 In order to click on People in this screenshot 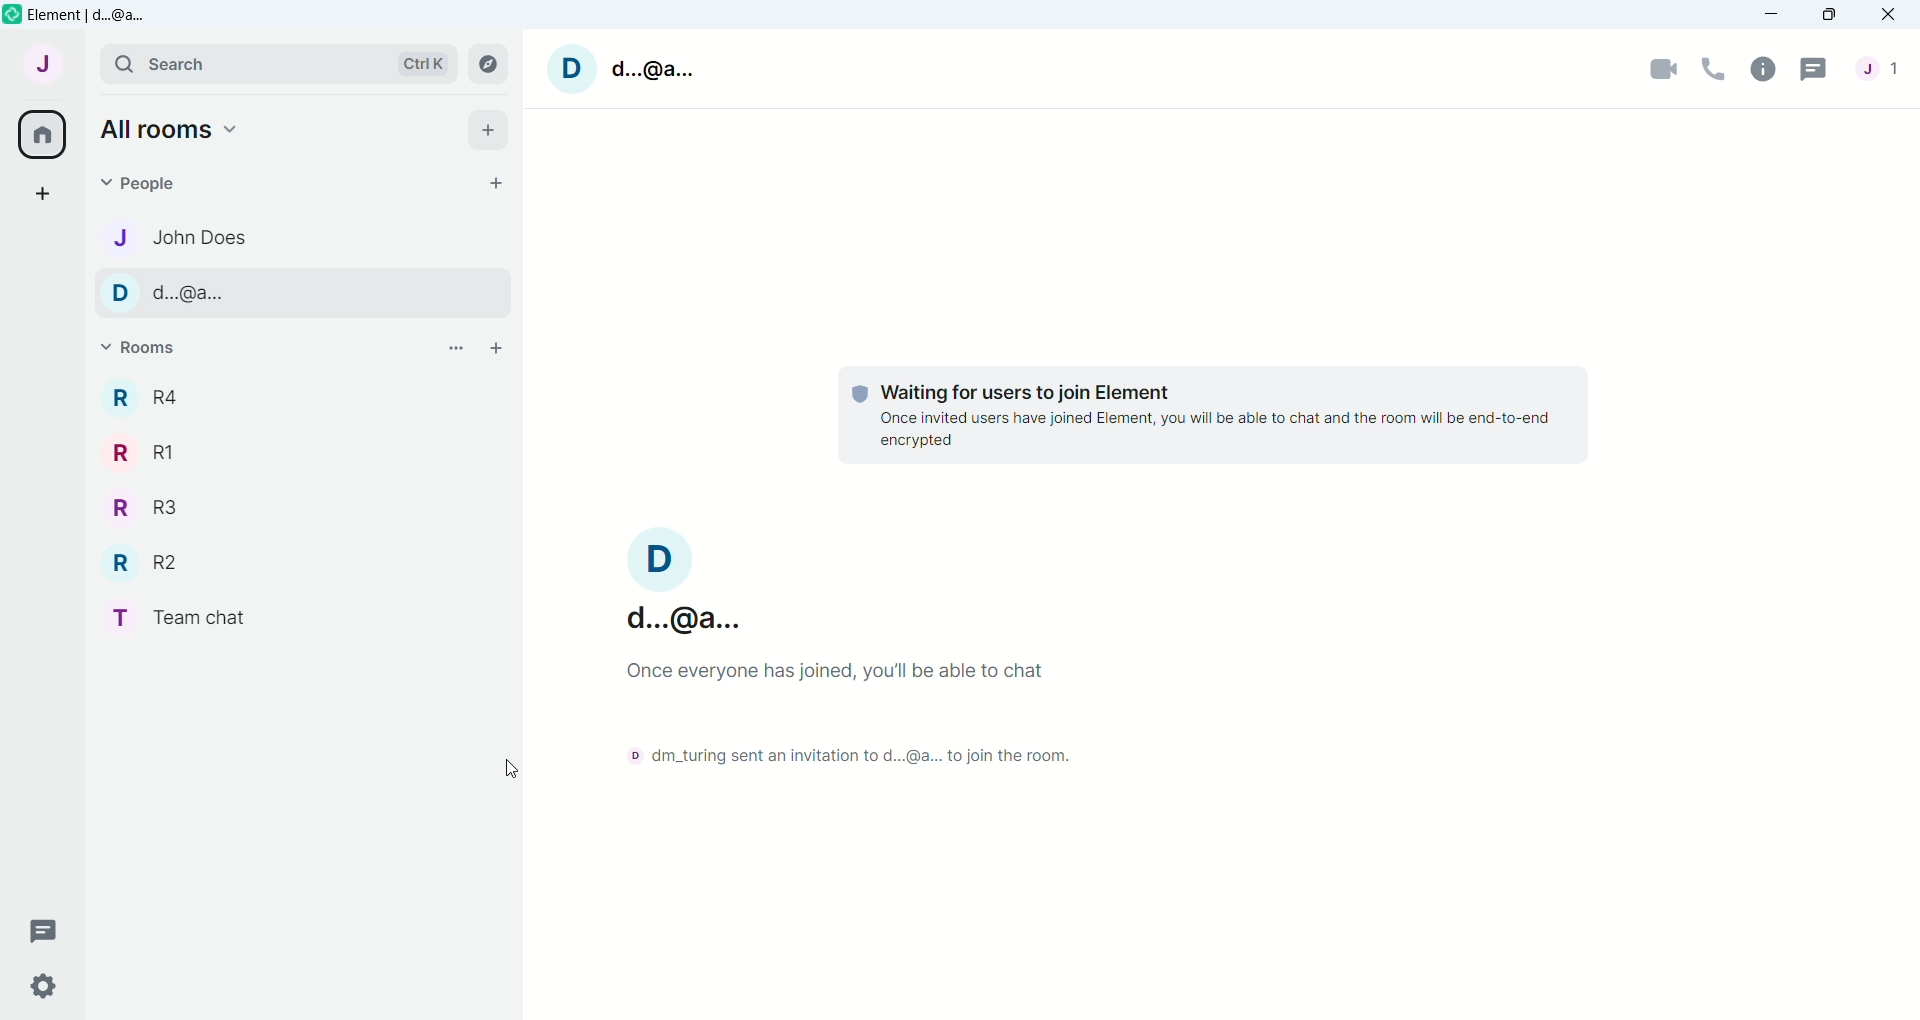, I will do `click(1885, 68)`.